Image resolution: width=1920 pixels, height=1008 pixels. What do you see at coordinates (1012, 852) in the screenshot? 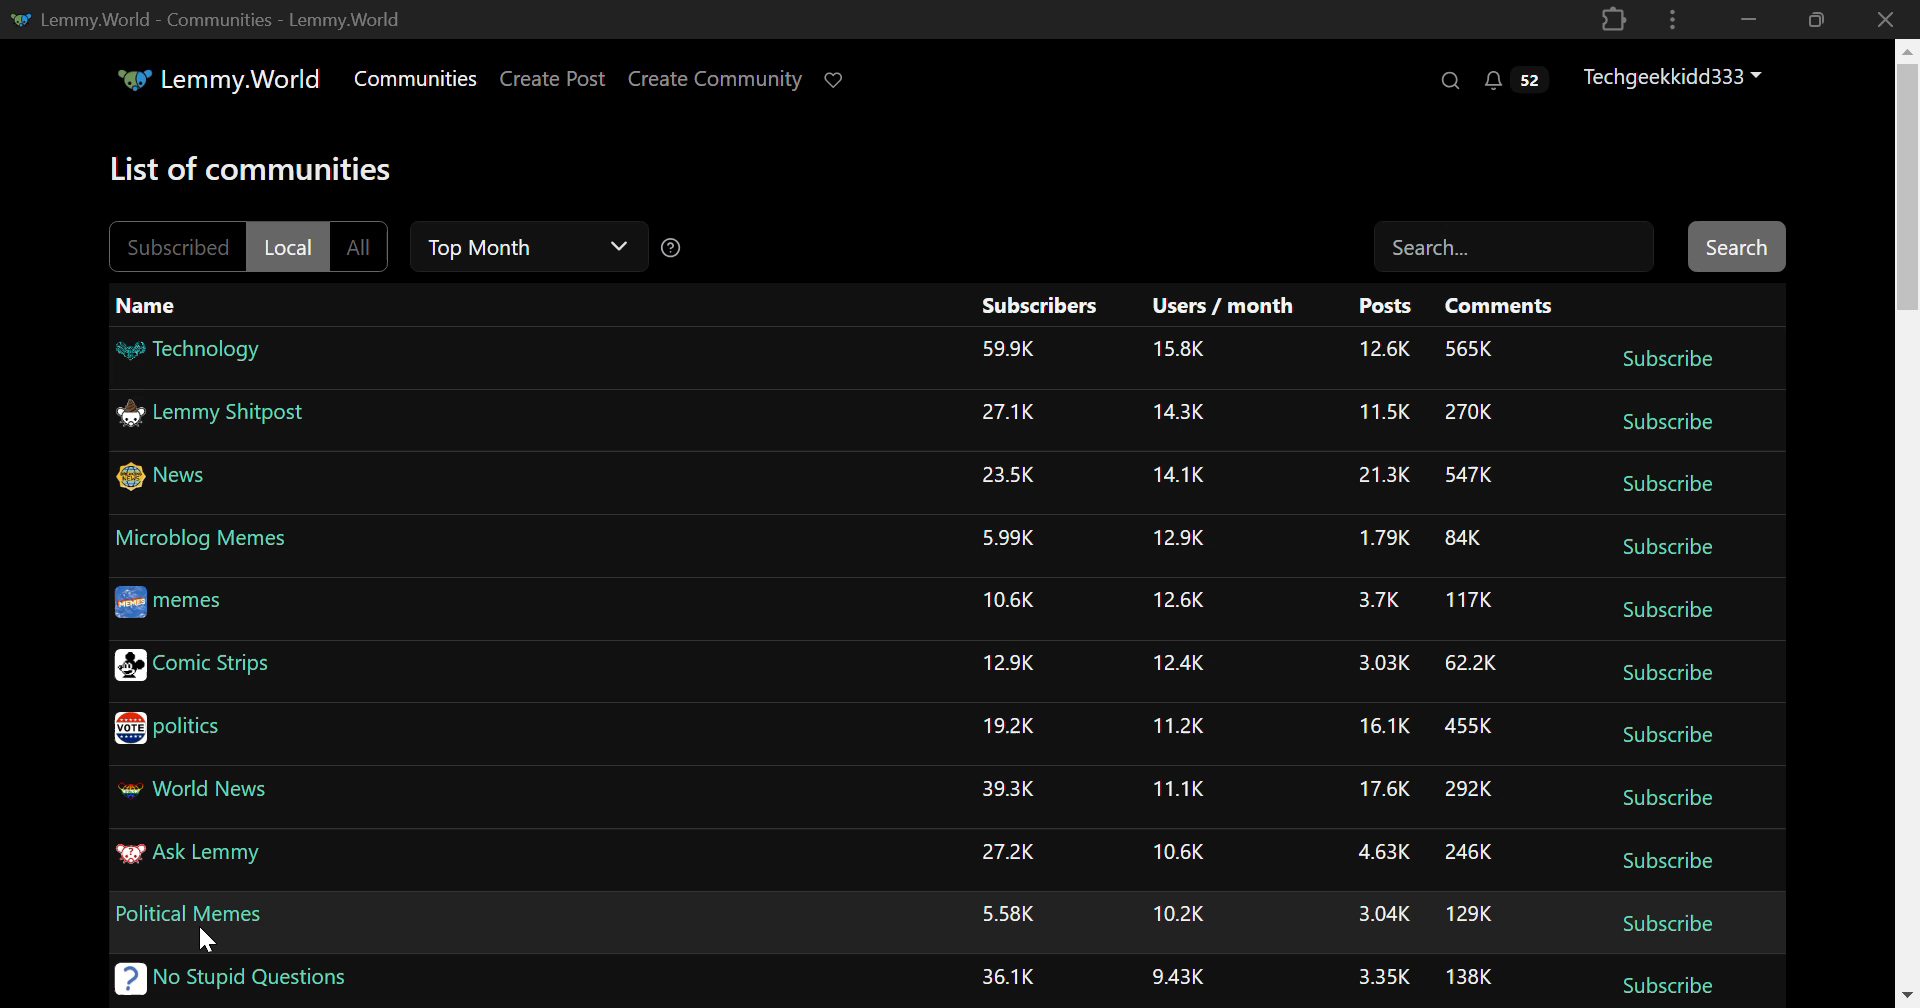
I see `Amount` at bounding box center [1012, 852].